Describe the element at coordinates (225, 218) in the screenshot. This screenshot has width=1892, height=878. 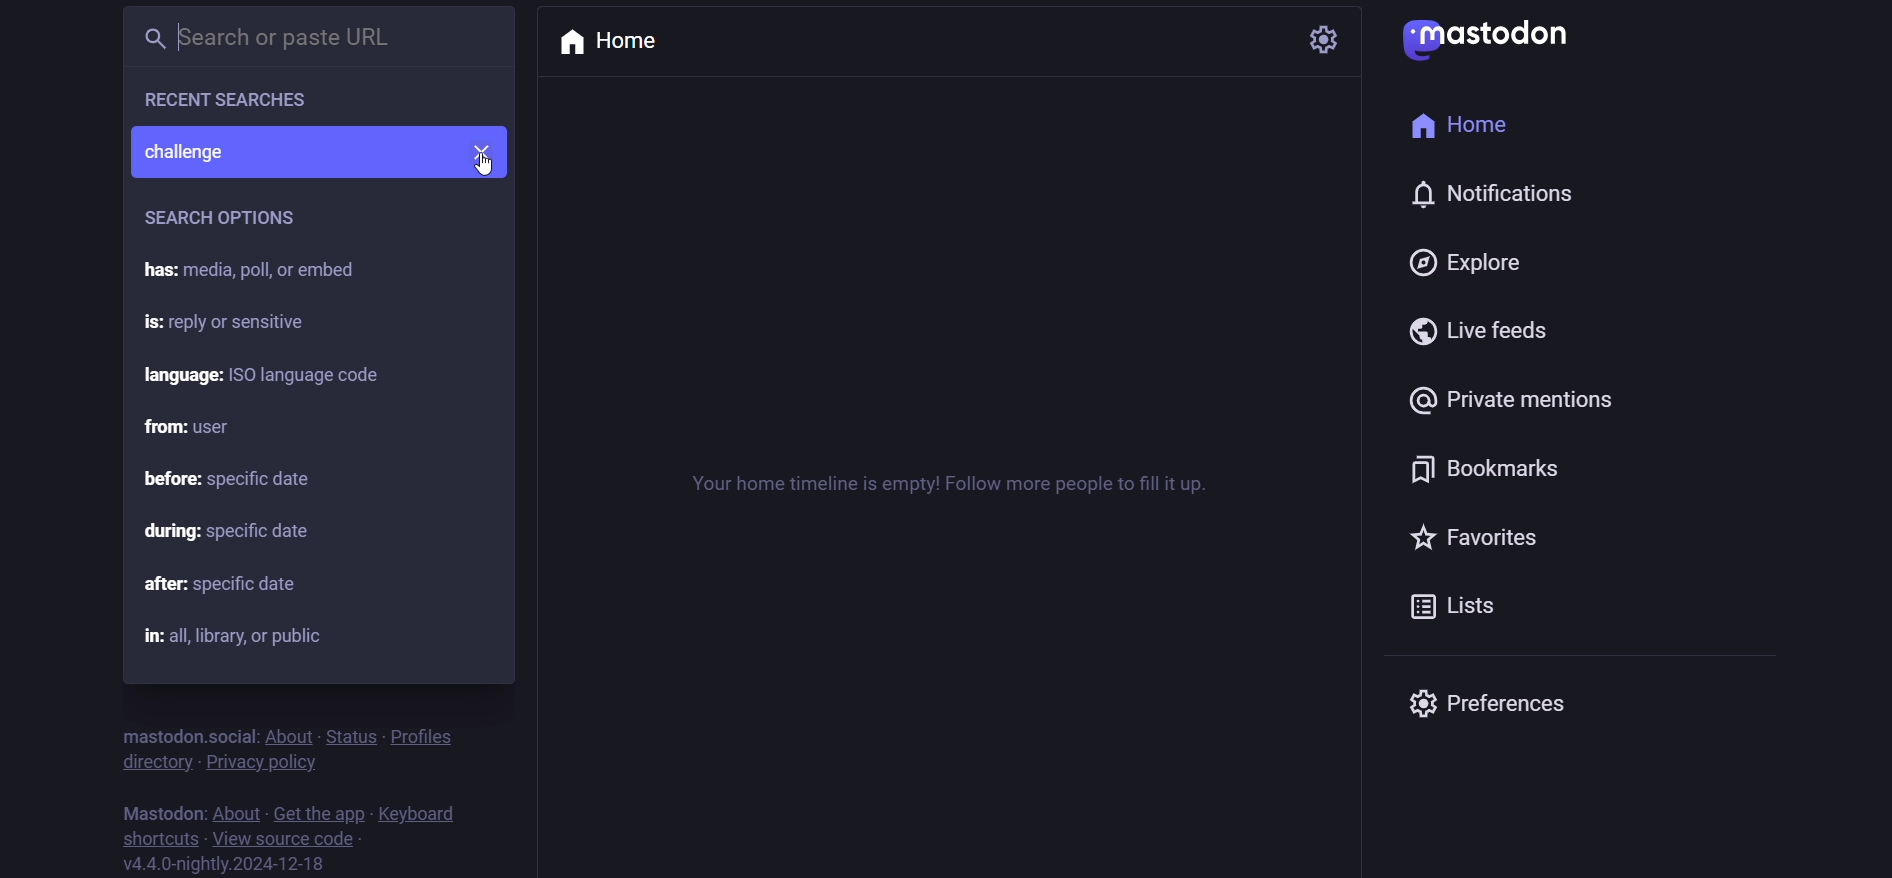
I see `search option` at that location.